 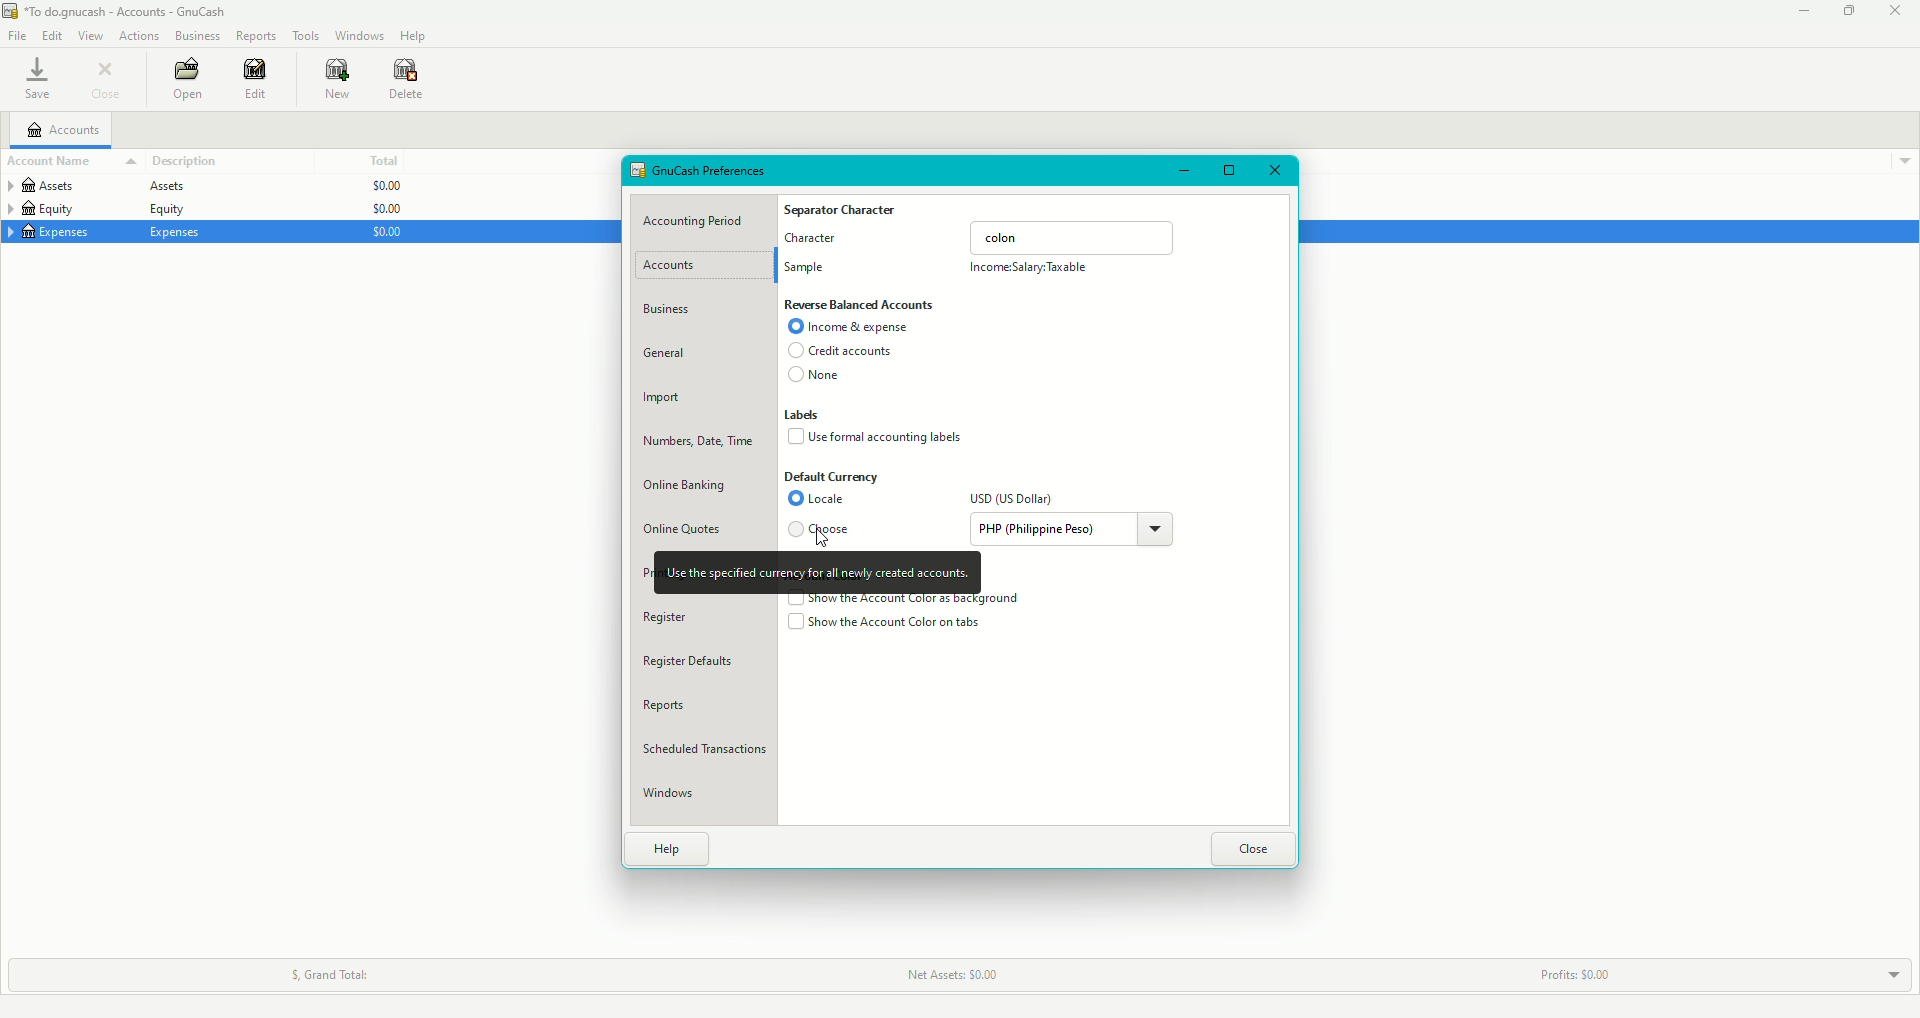 I want to click on USD, so click(x=1013, y=499).